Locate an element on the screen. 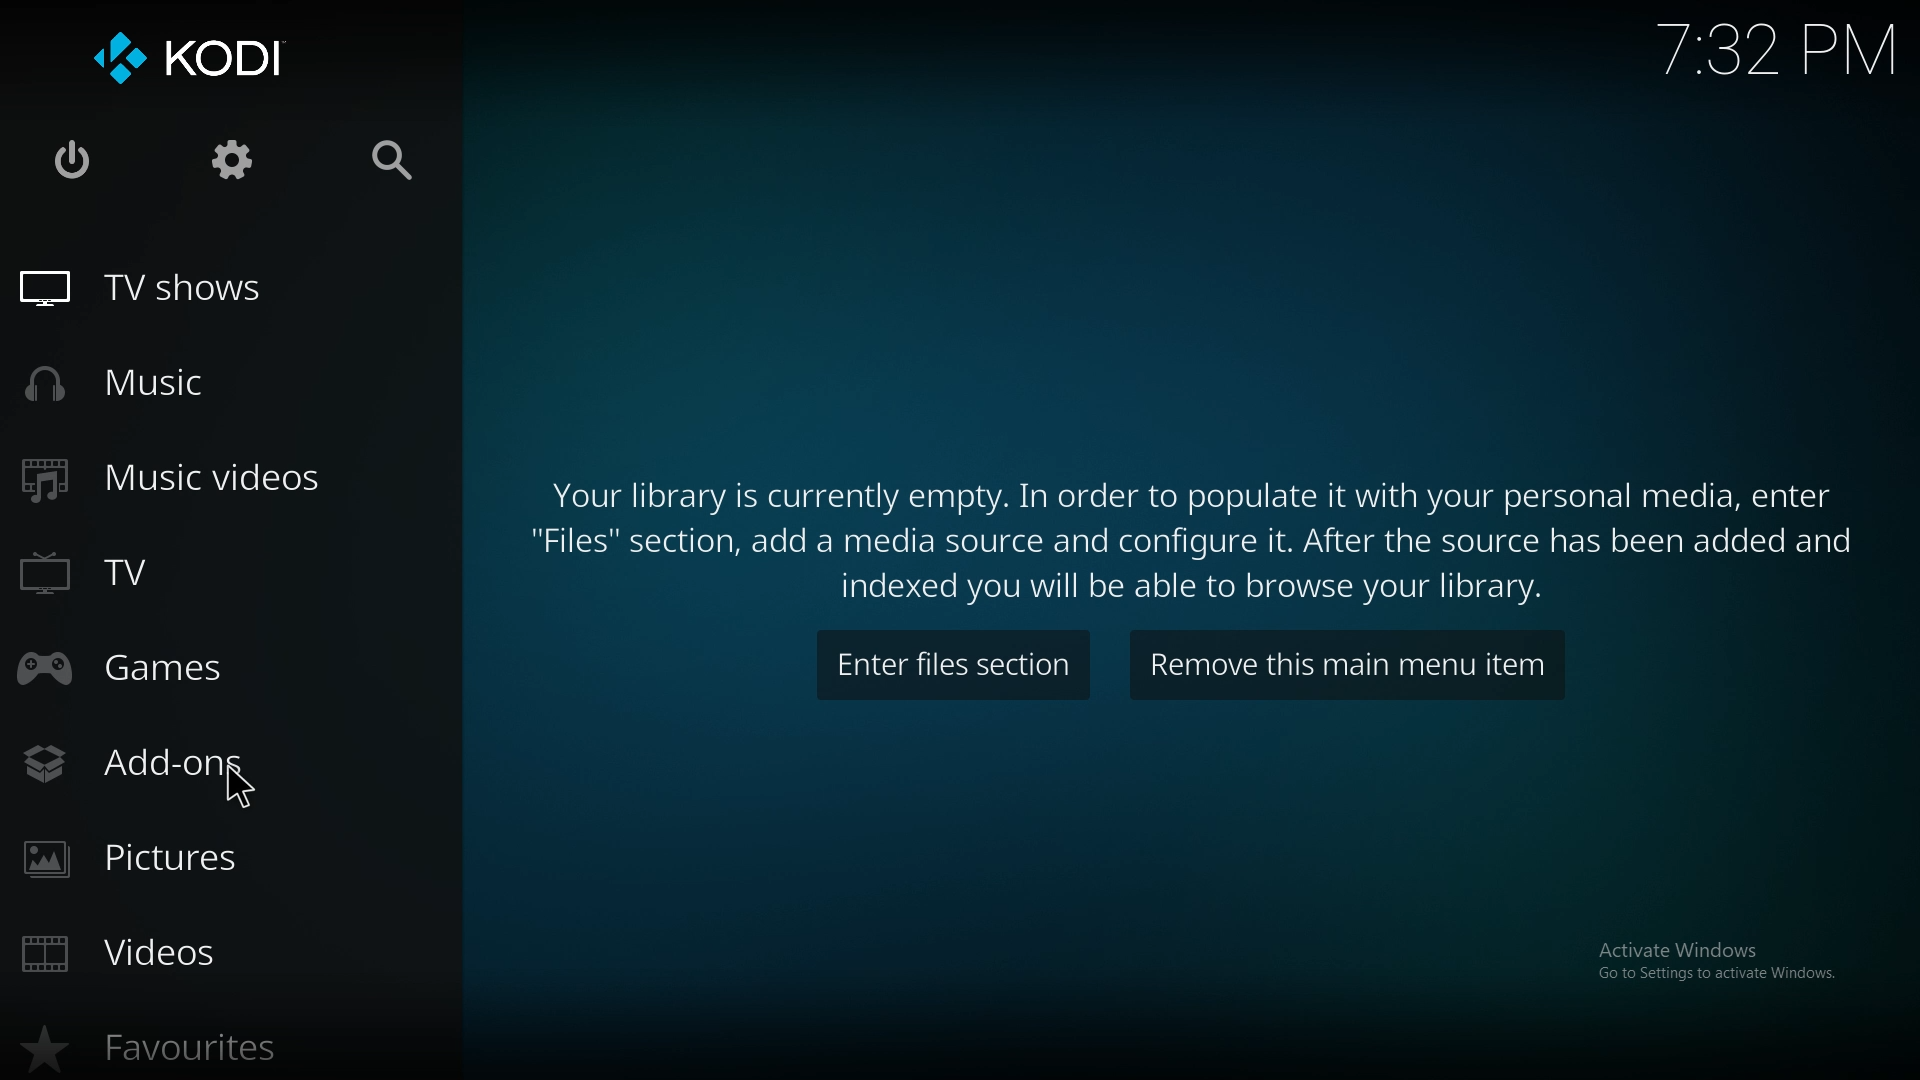 The height and width of the screenshot is (1080, 1920). info is located at coordinates (1197, 531).